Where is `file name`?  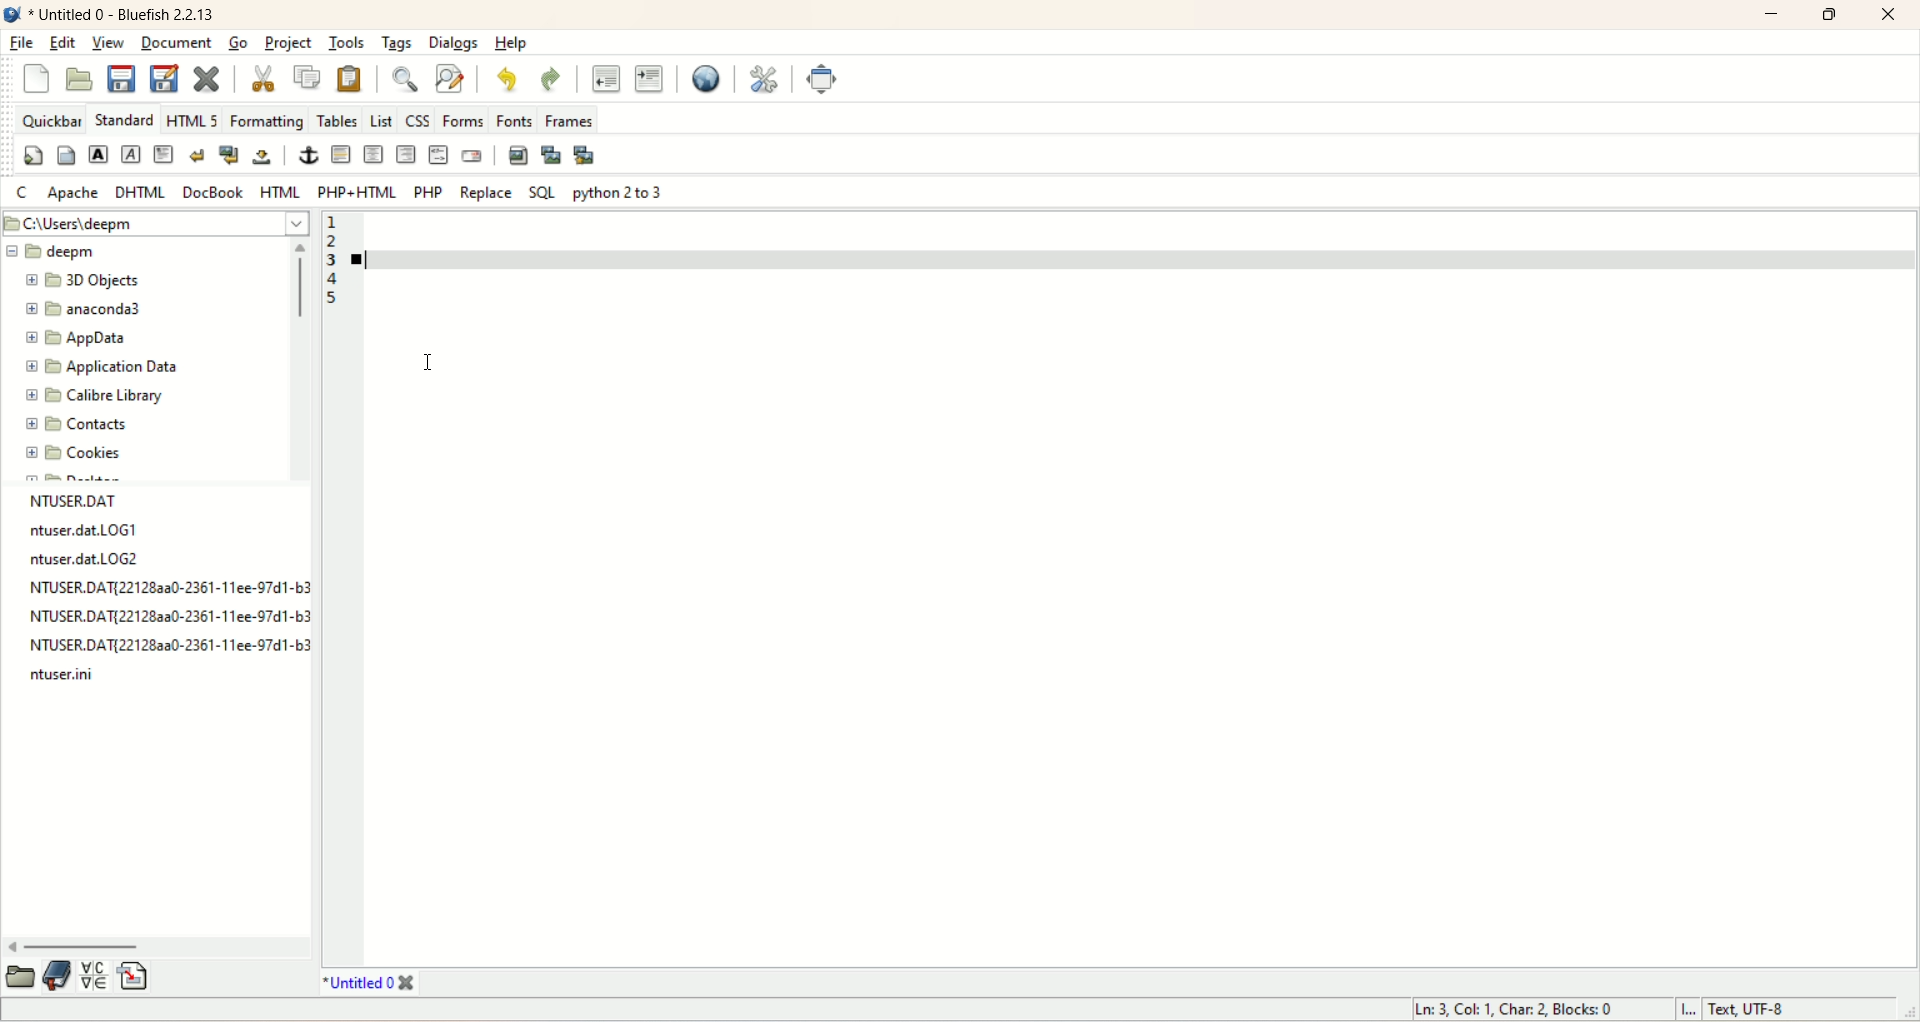
file name is located at coordinates (172, 618).